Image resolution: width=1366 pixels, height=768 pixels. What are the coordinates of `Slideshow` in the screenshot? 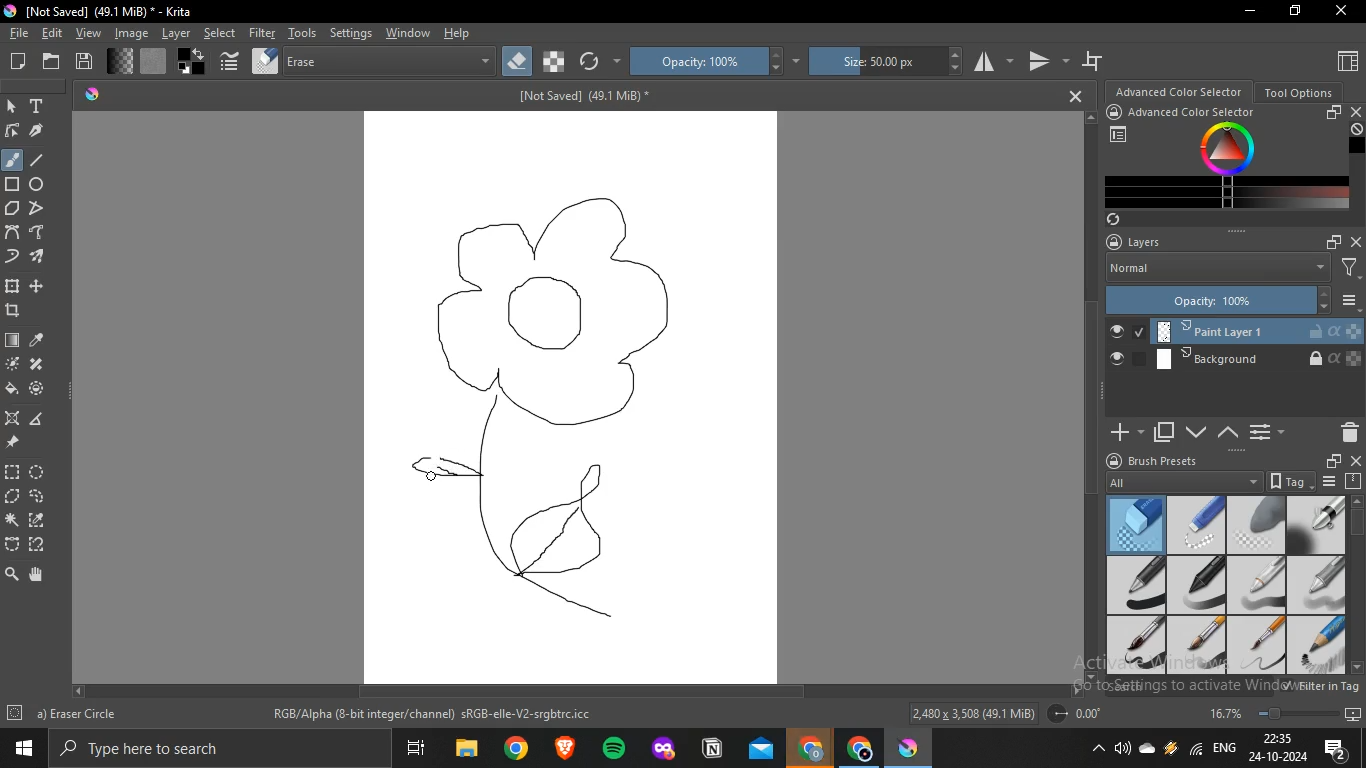 It's located at (1353, 712).